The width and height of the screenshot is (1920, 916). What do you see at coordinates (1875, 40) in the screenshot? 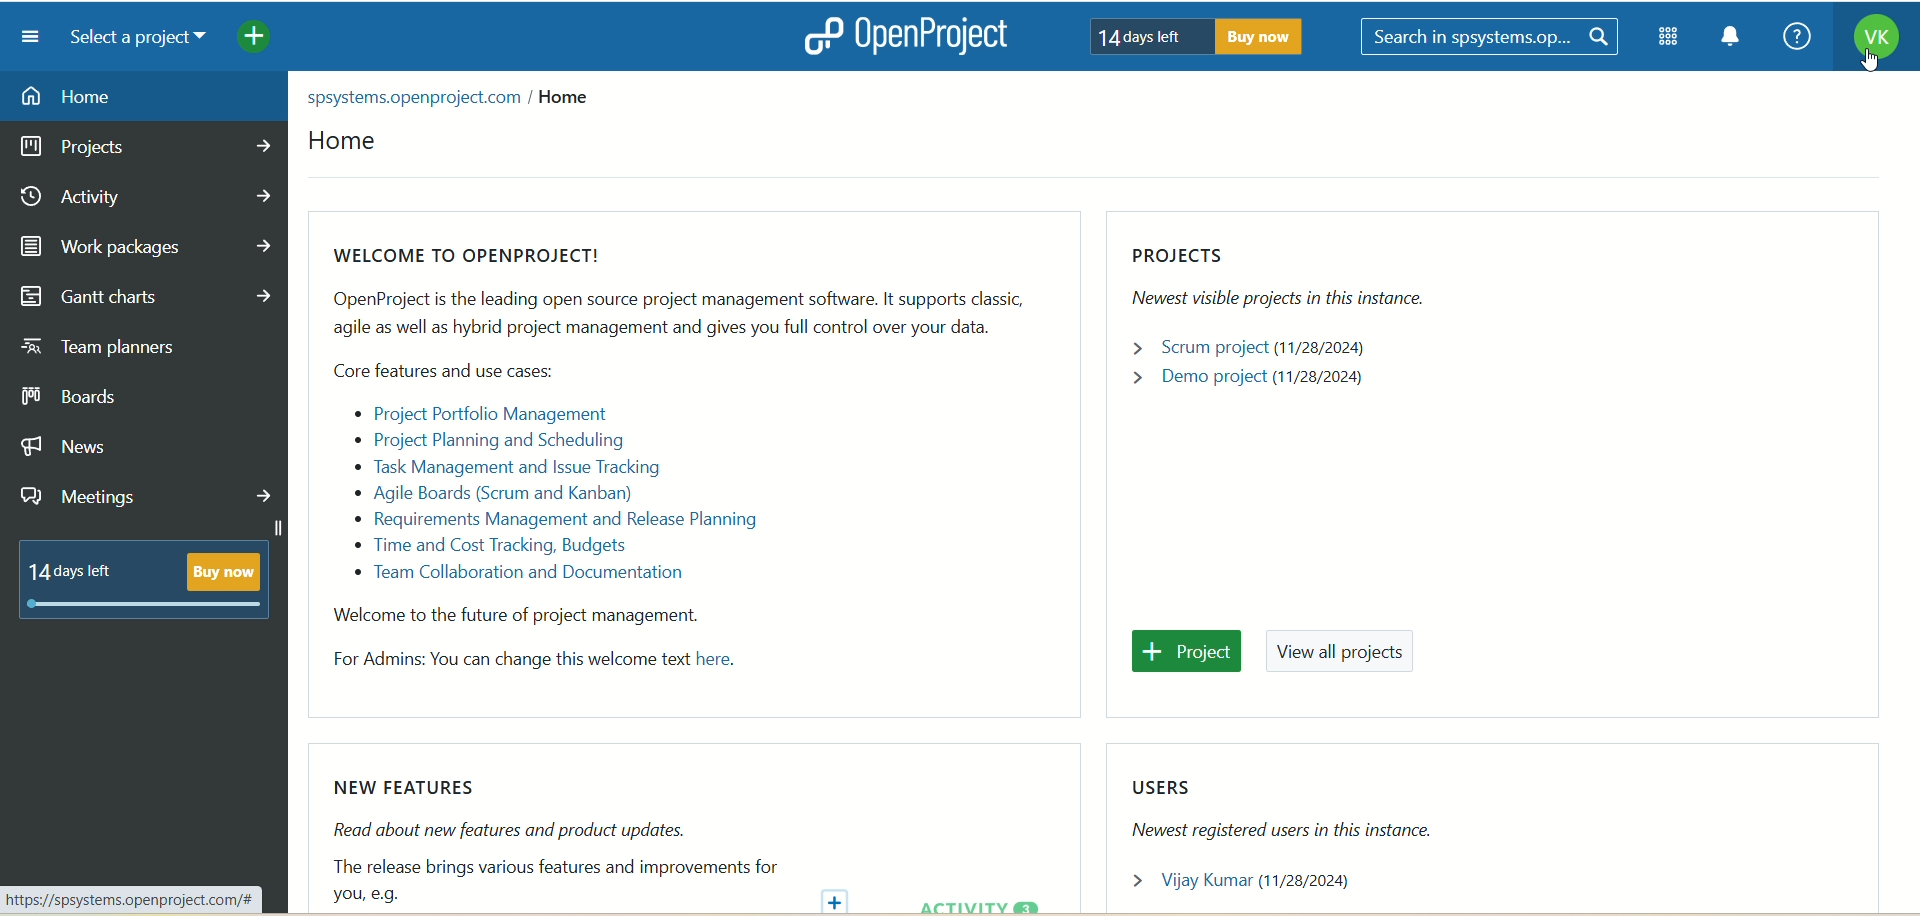
I see `account` at bounding box center [1875, 40].